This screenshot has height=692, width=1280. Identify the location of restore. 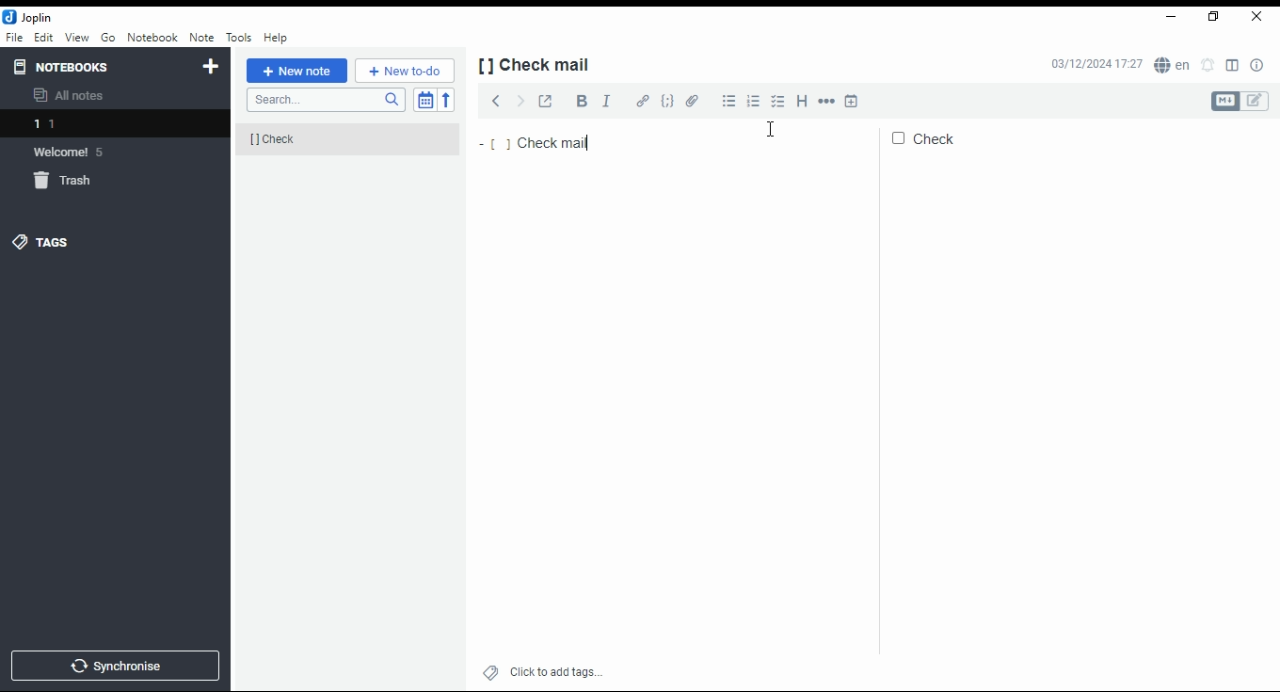
(1216, 17).